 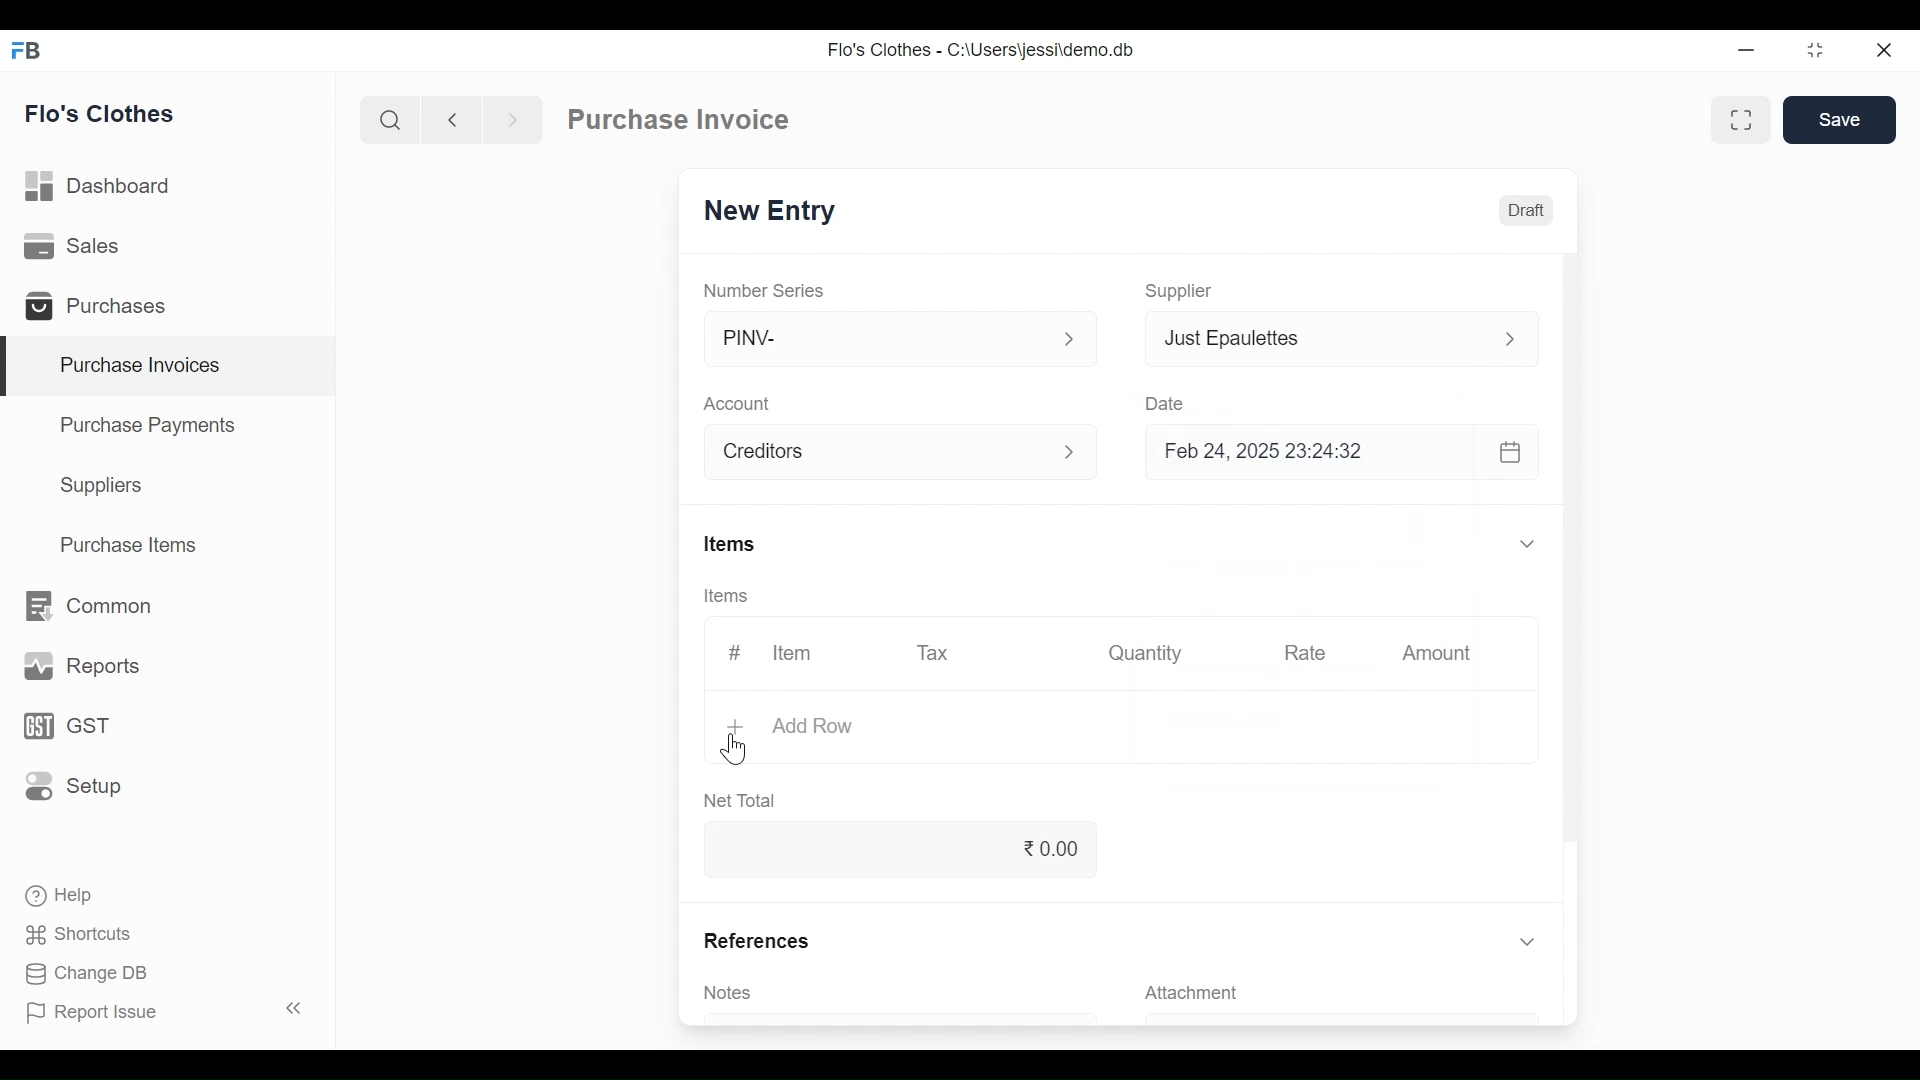 What do you see at coordinates (1183, 292) in the screenshot?
I see `Supplier` at bounding box center [1183, 292].